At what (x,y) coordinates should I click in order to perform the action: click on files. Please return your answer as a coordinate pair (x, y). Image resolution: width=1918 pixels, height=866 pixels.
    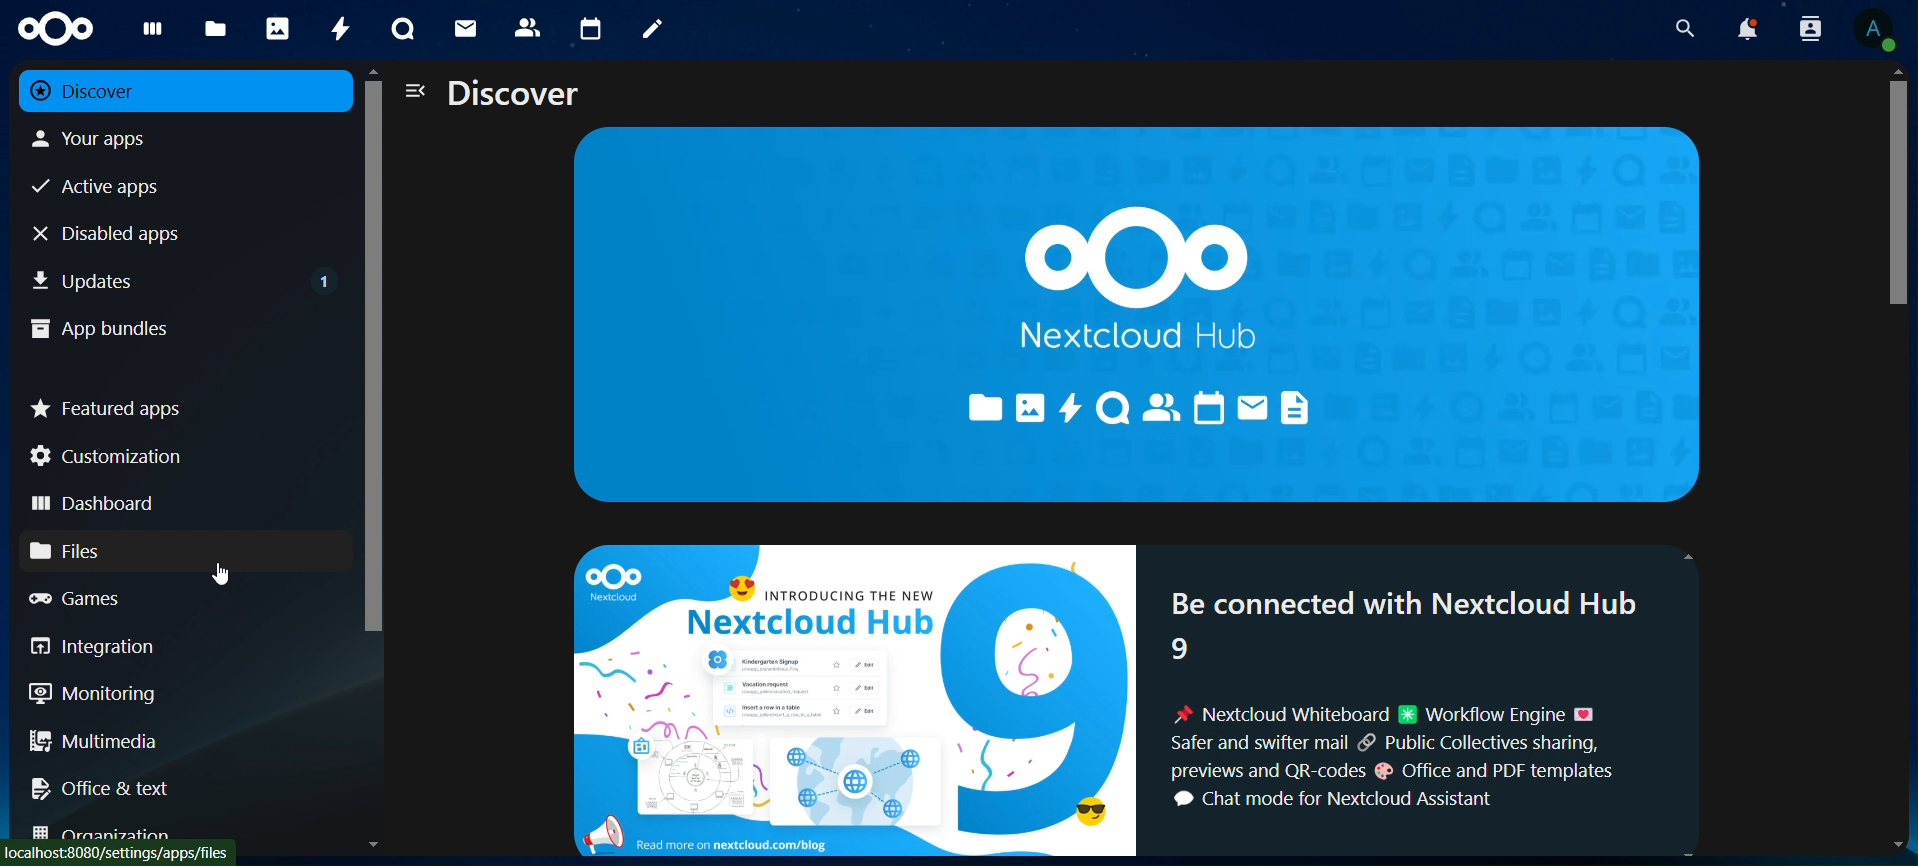
    Looking at the image, I should click on (219, 28).